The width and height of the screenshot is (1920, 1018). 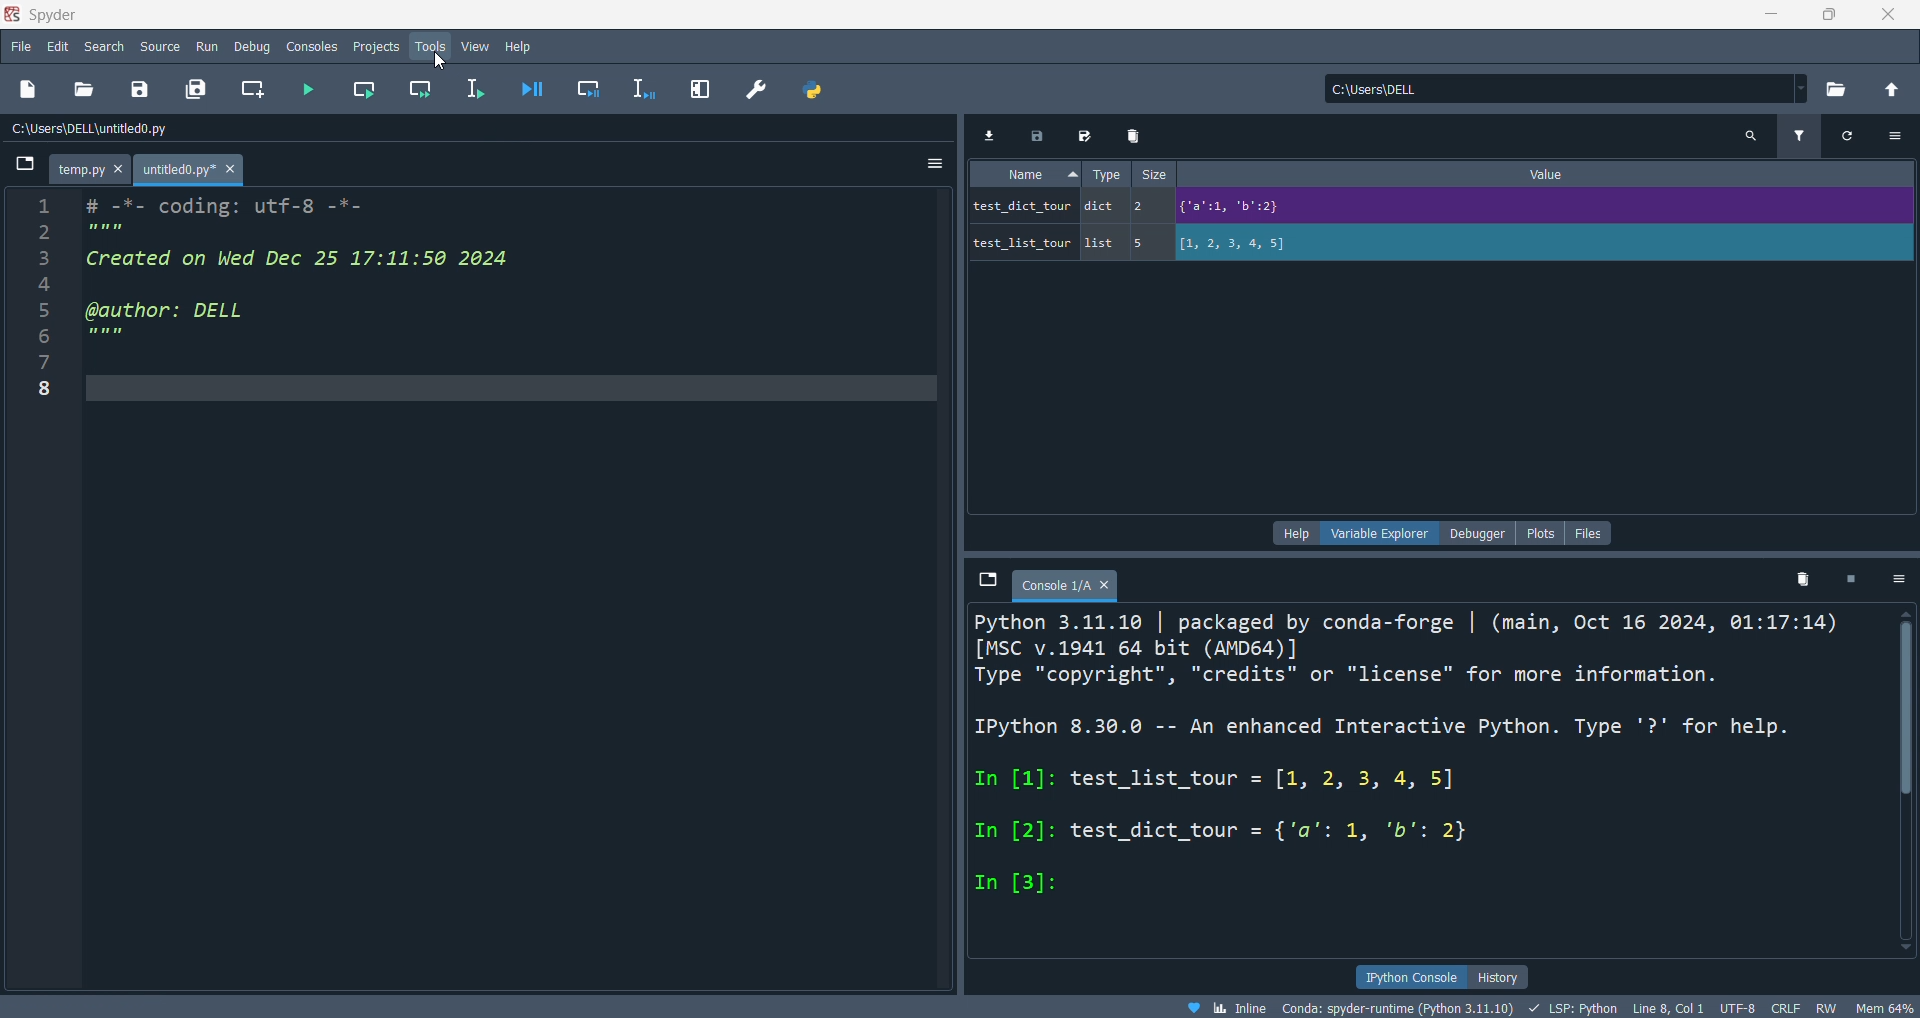 What do you see at coordinates (1263, 206) in the screenshot?
I see `test_dict_tour dict 2 = {'a':1, 'b":2}` at bounding box center [1263, 206].